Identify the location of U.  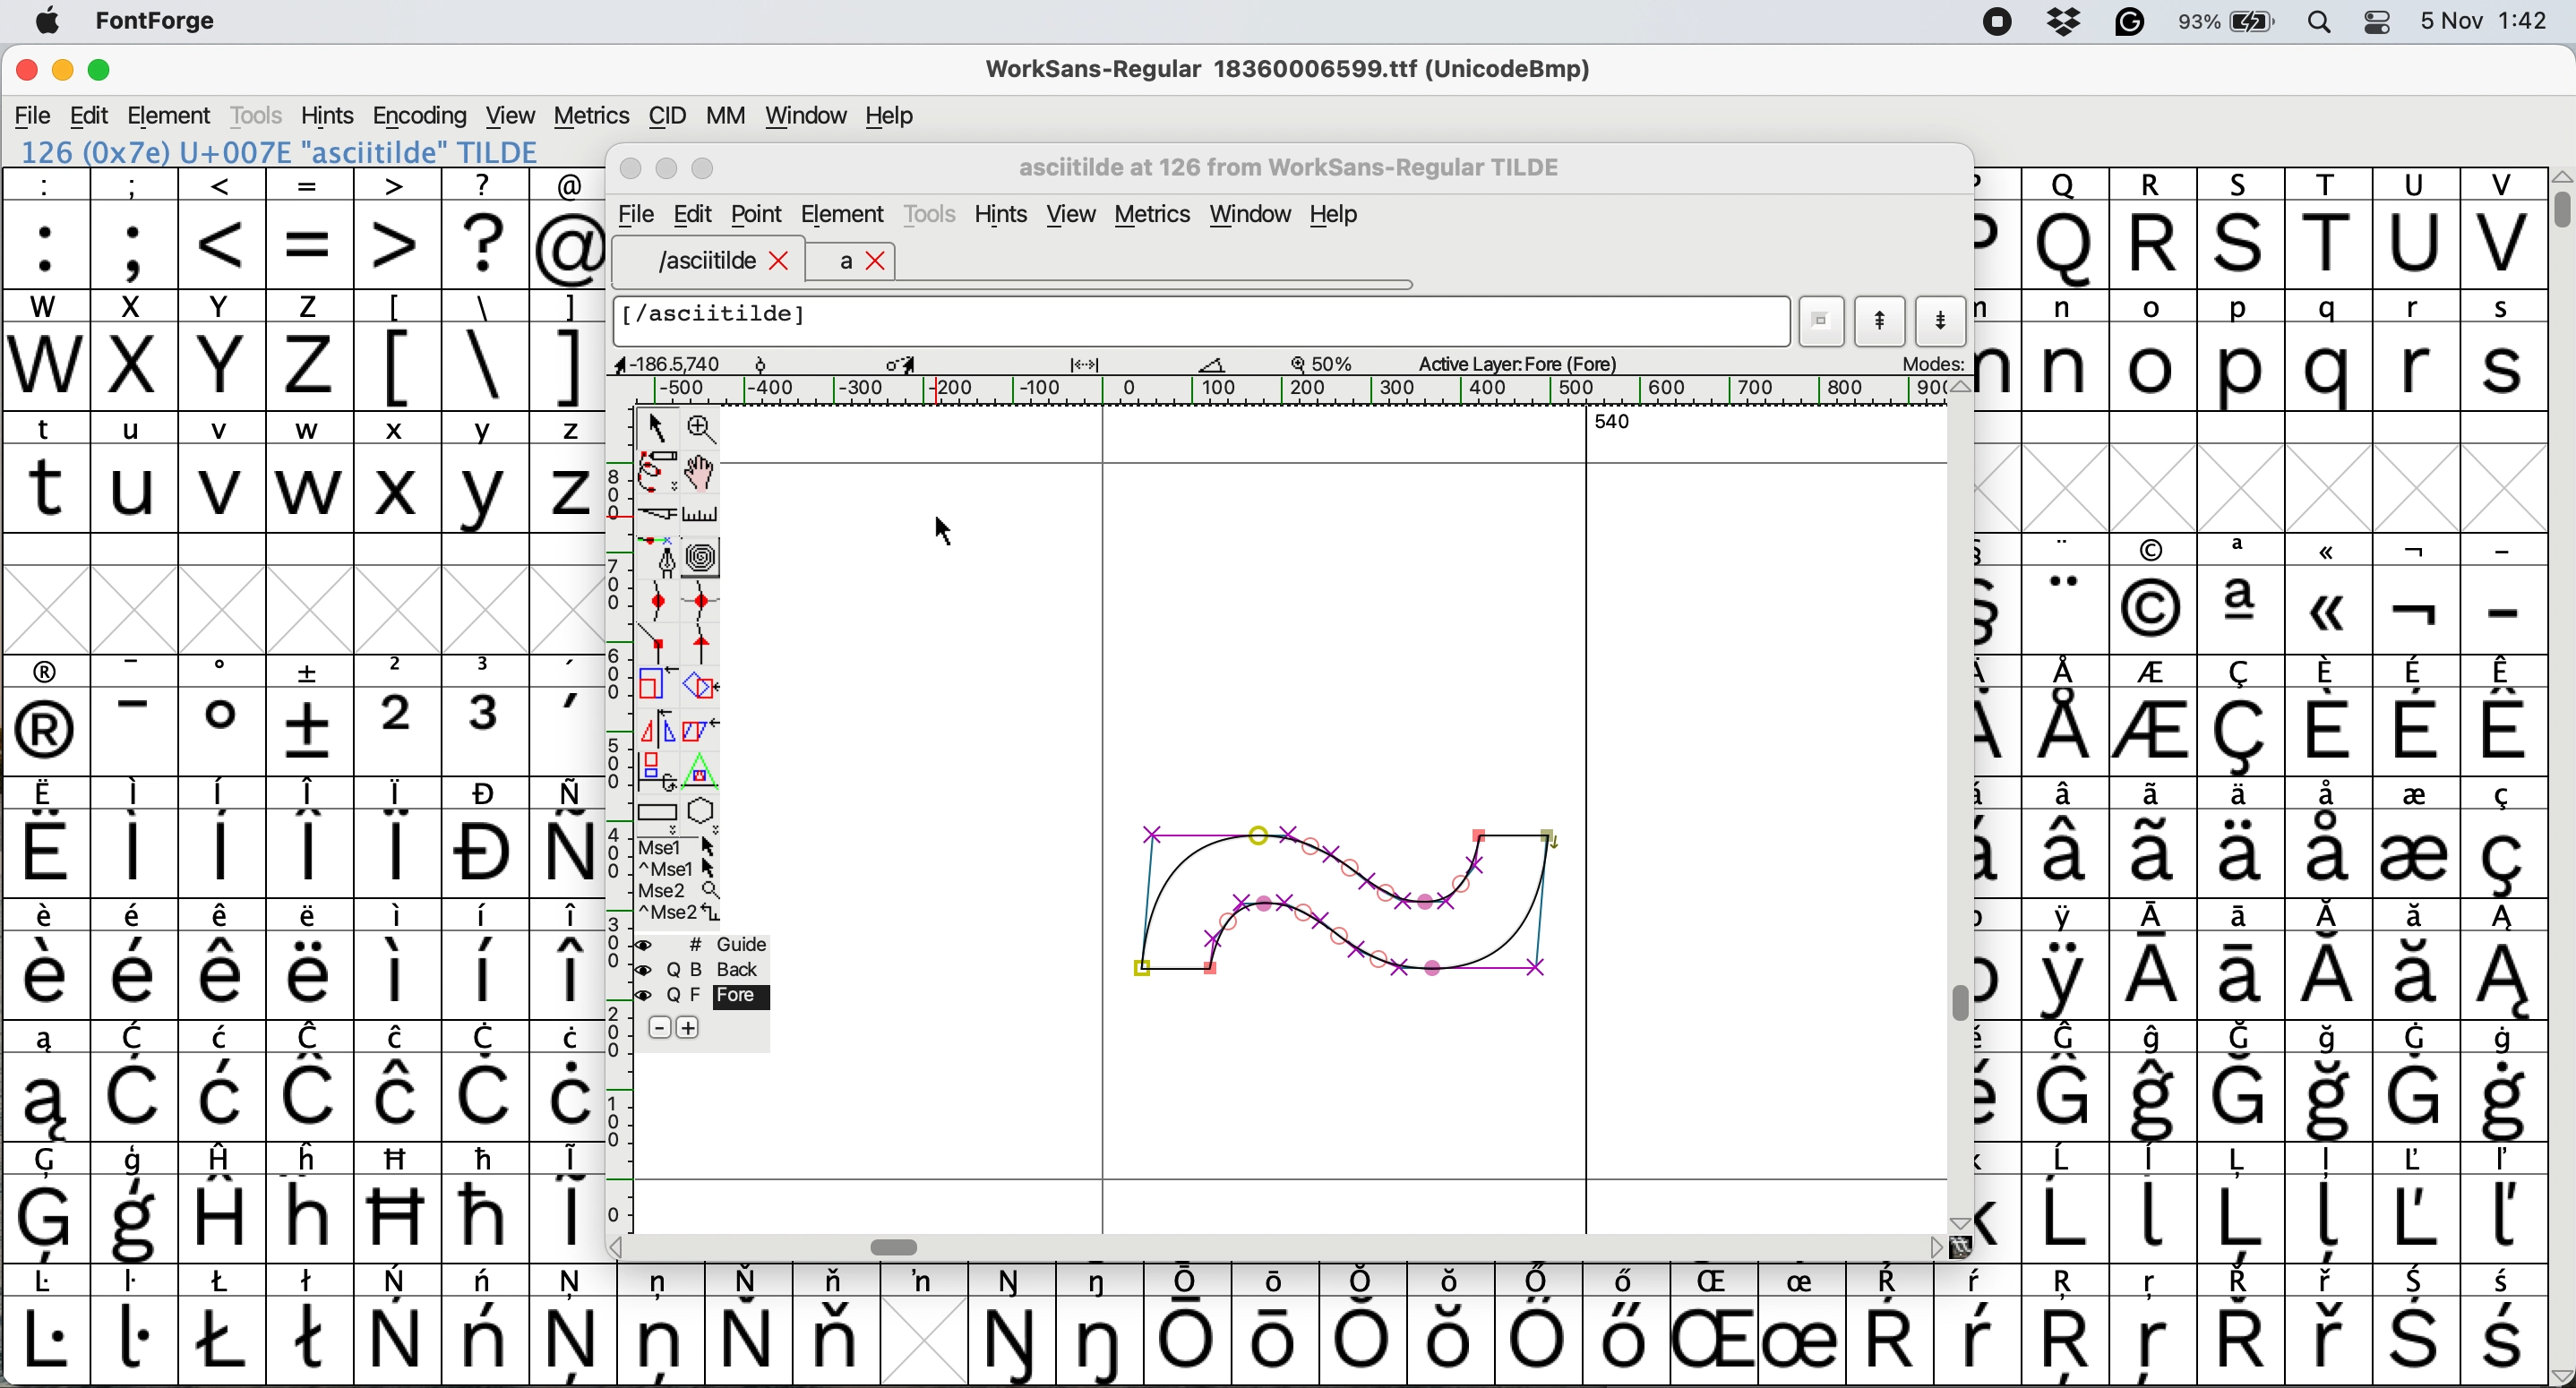
(2416, 229).